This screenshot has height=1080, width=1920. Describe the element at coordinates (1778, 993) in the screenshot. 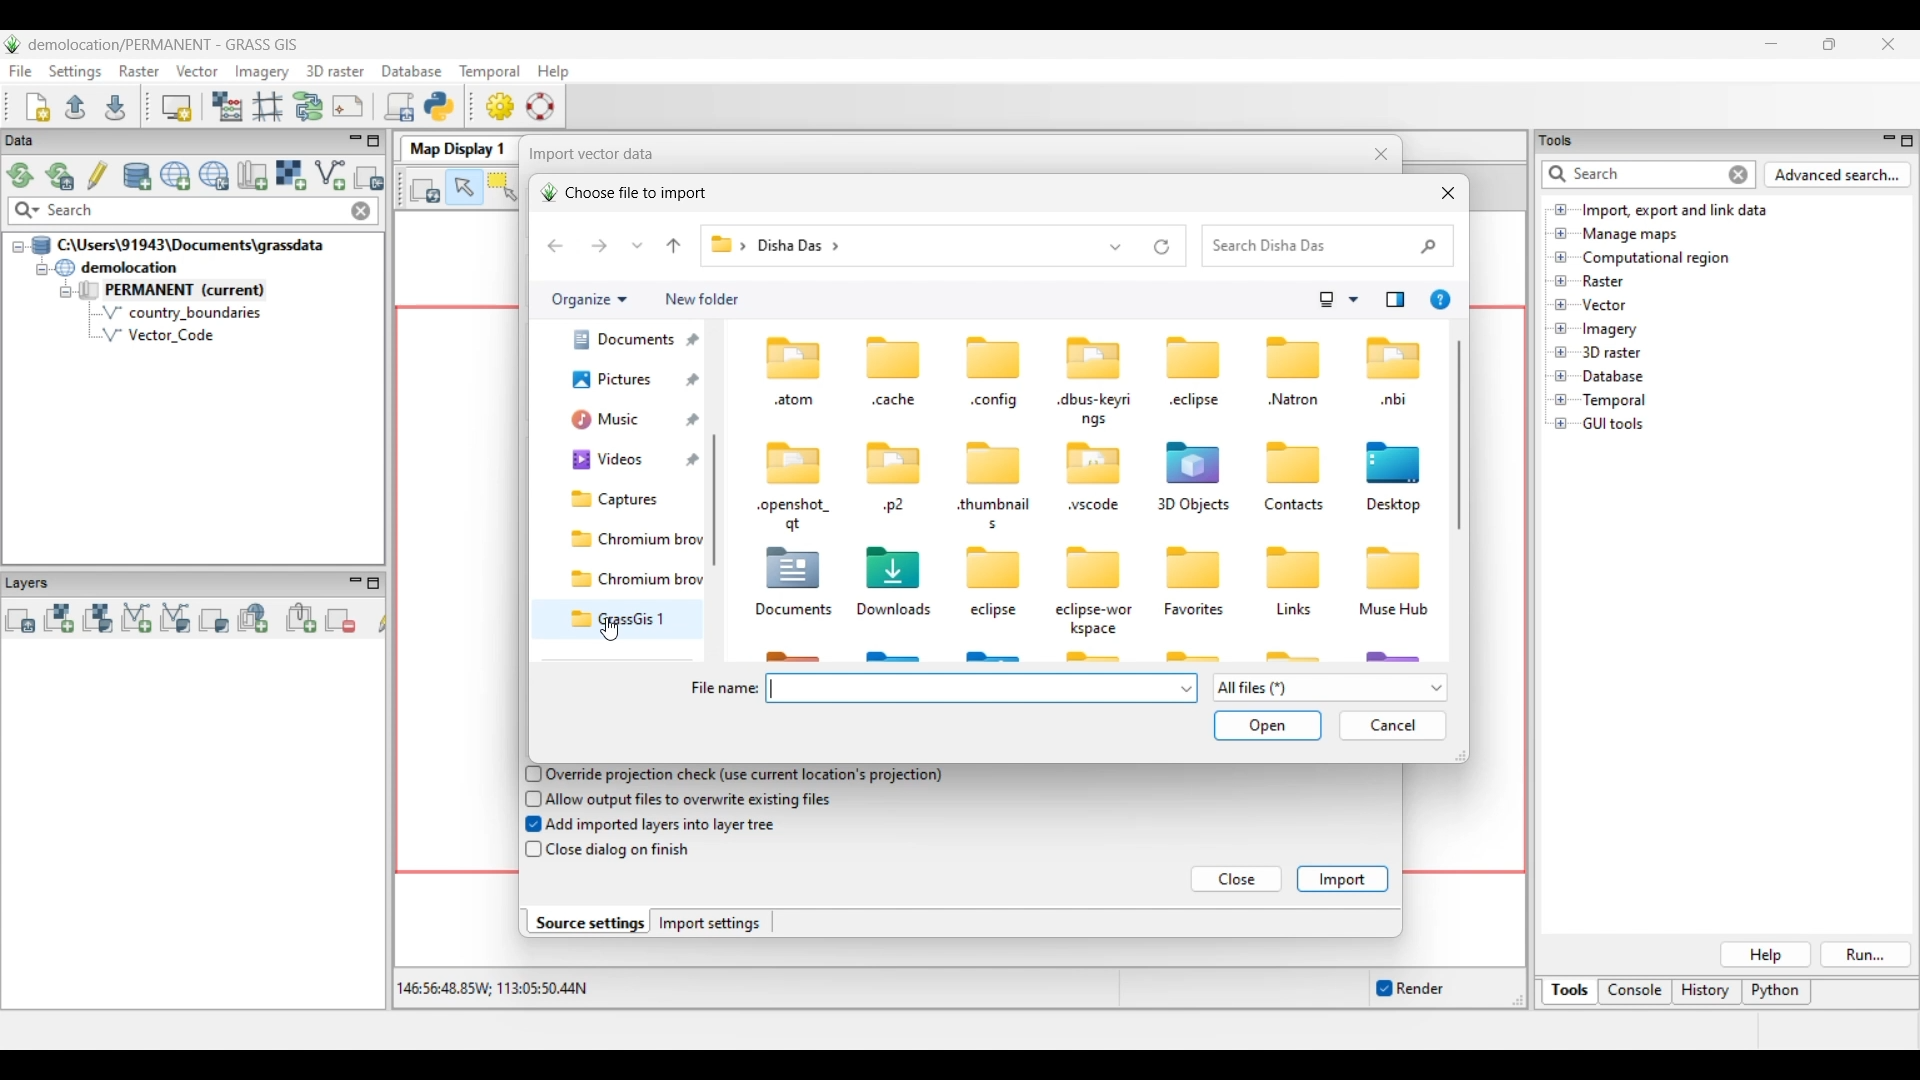

I see `Python` at that location.